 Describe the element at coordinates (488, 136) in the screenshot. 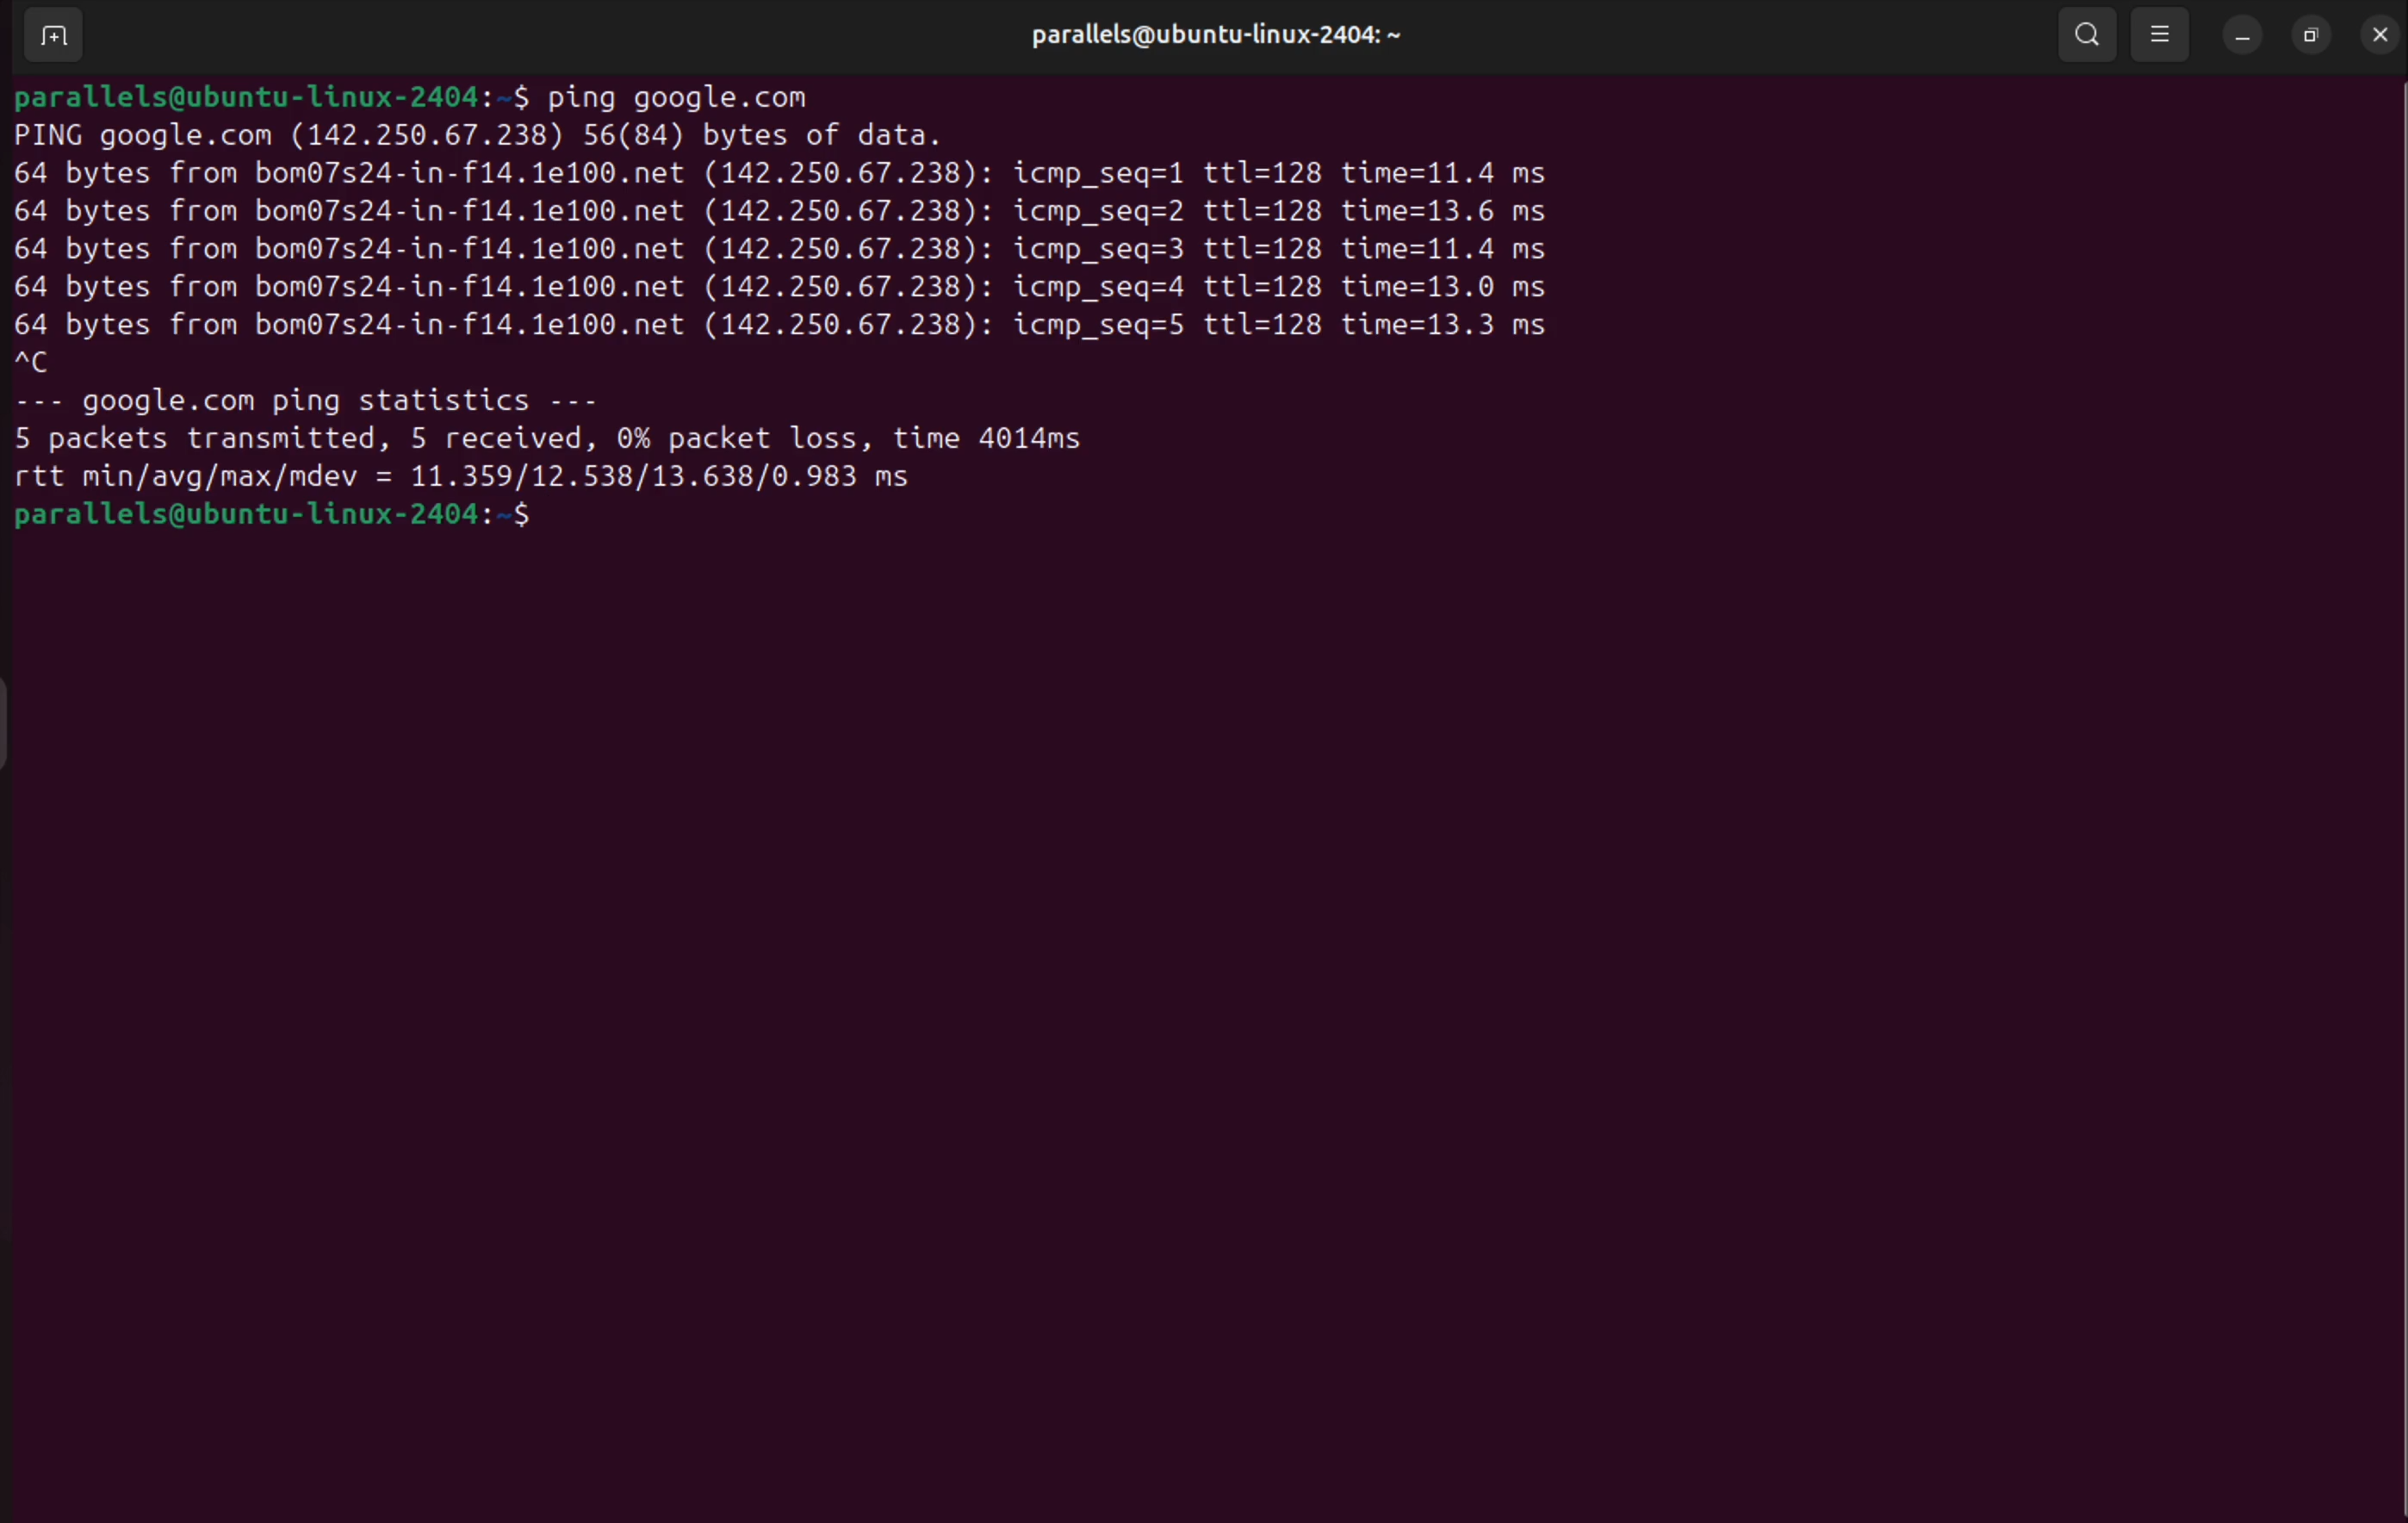

I see `ping google .com port address ` at that location.